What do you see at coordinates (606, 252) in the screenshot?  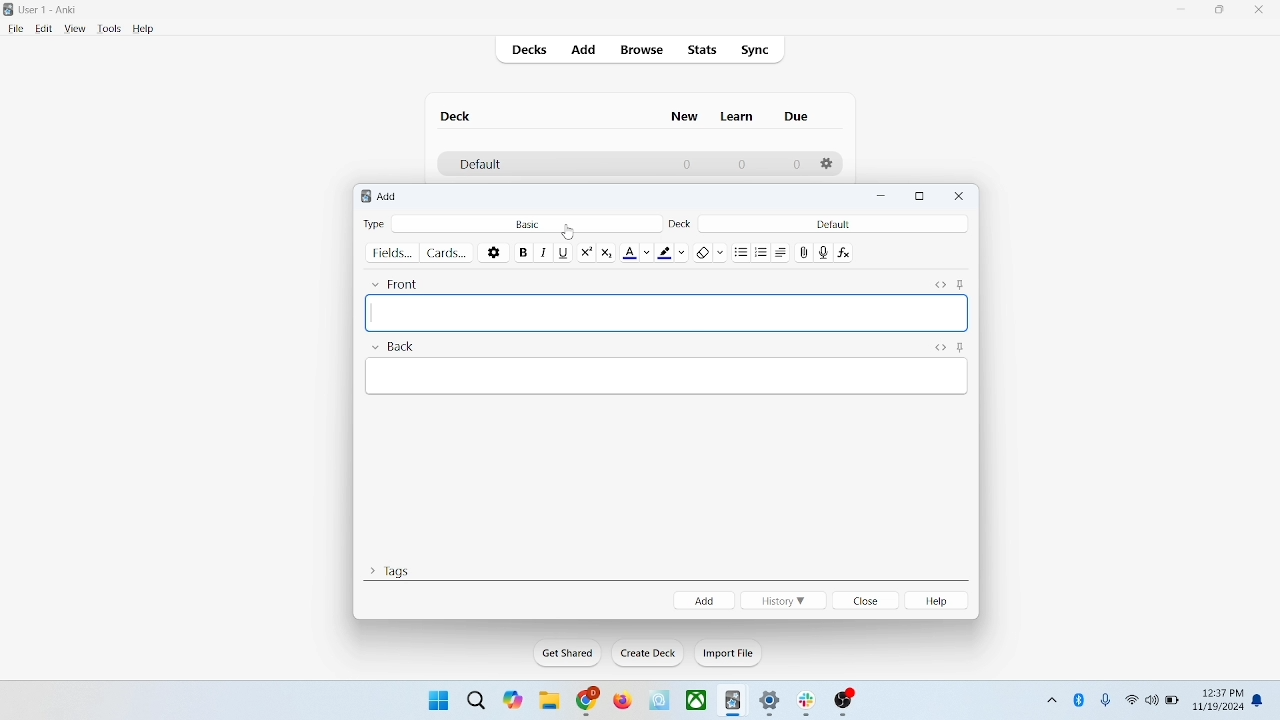 I see `subscript` at bounding box center [606, 252].